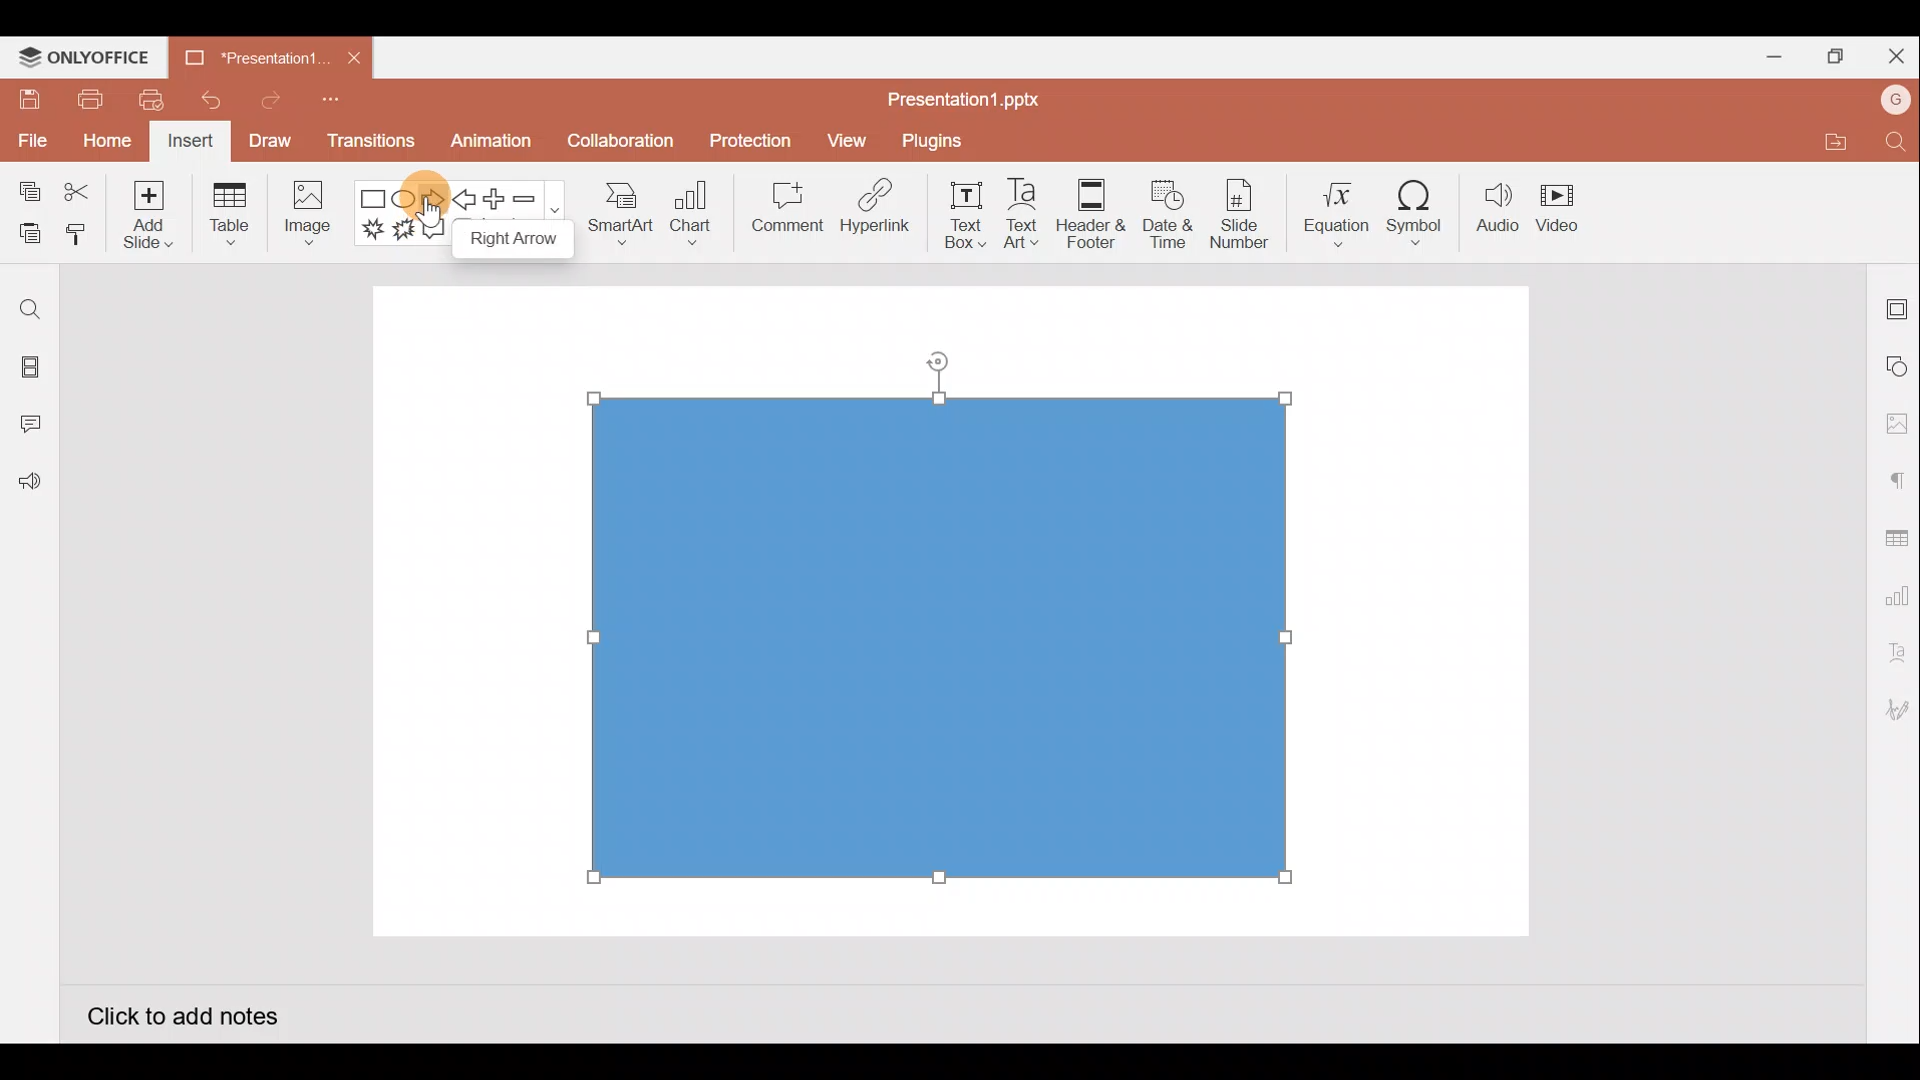 This screenshot has height=1080, width=1920. What do you see at coordinates (438, 182) in the screenshot?
I see `Cursor on right arrow` at bounding box center [438, 182].